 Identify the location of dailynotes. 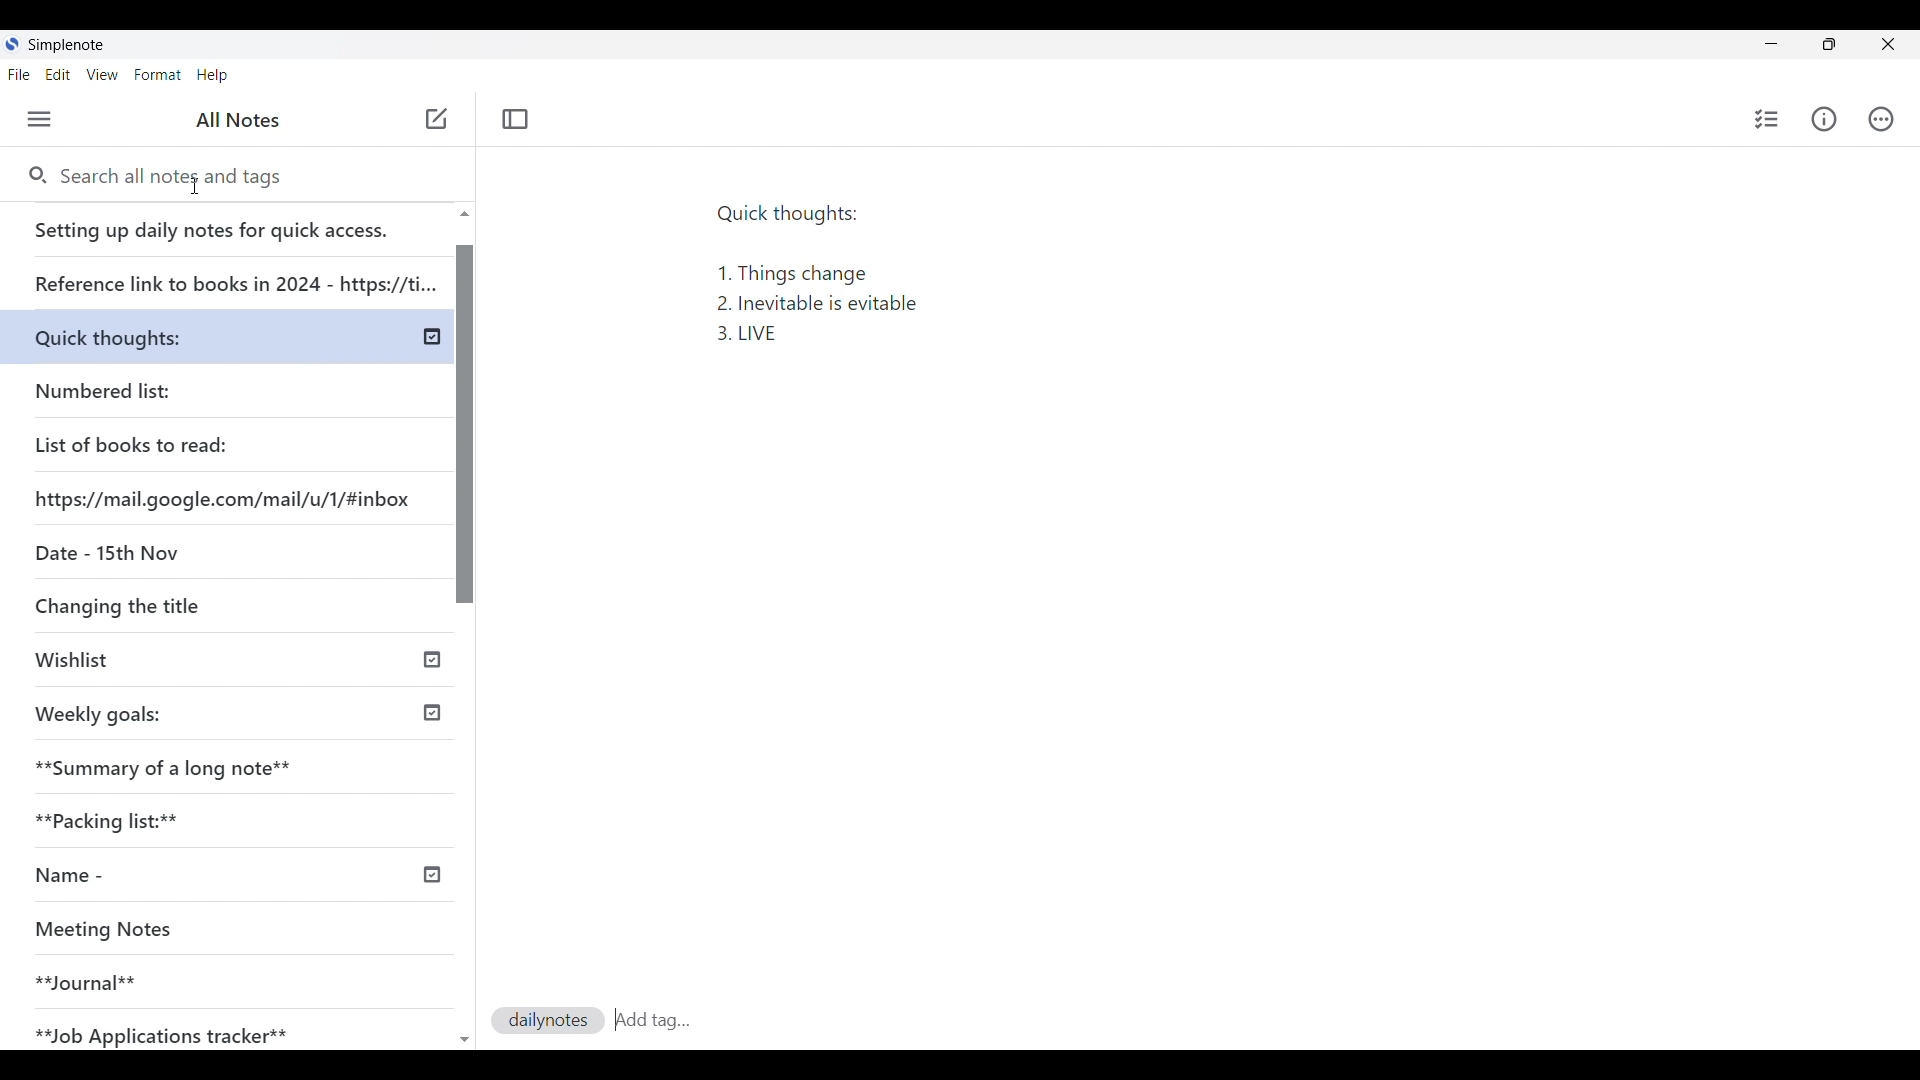
(549, 1020).